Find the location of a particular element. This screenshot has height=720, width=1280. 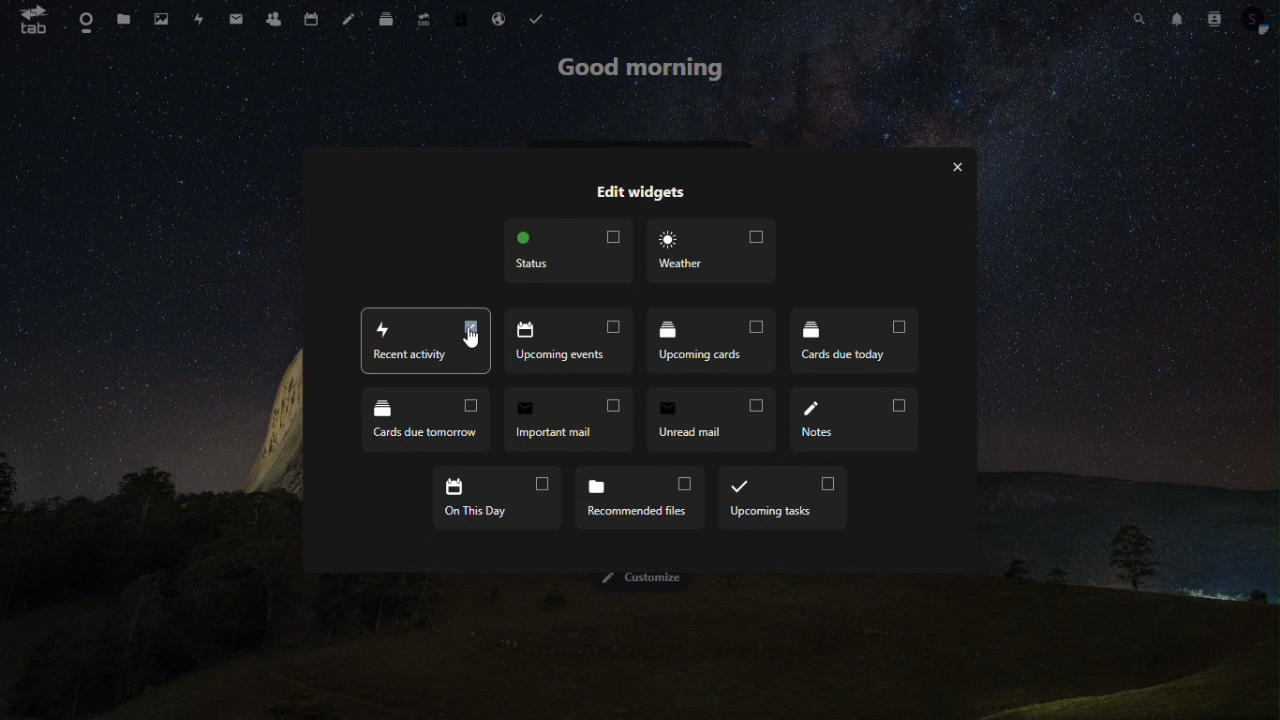

upcoming events is located at coordinates (572, 342).